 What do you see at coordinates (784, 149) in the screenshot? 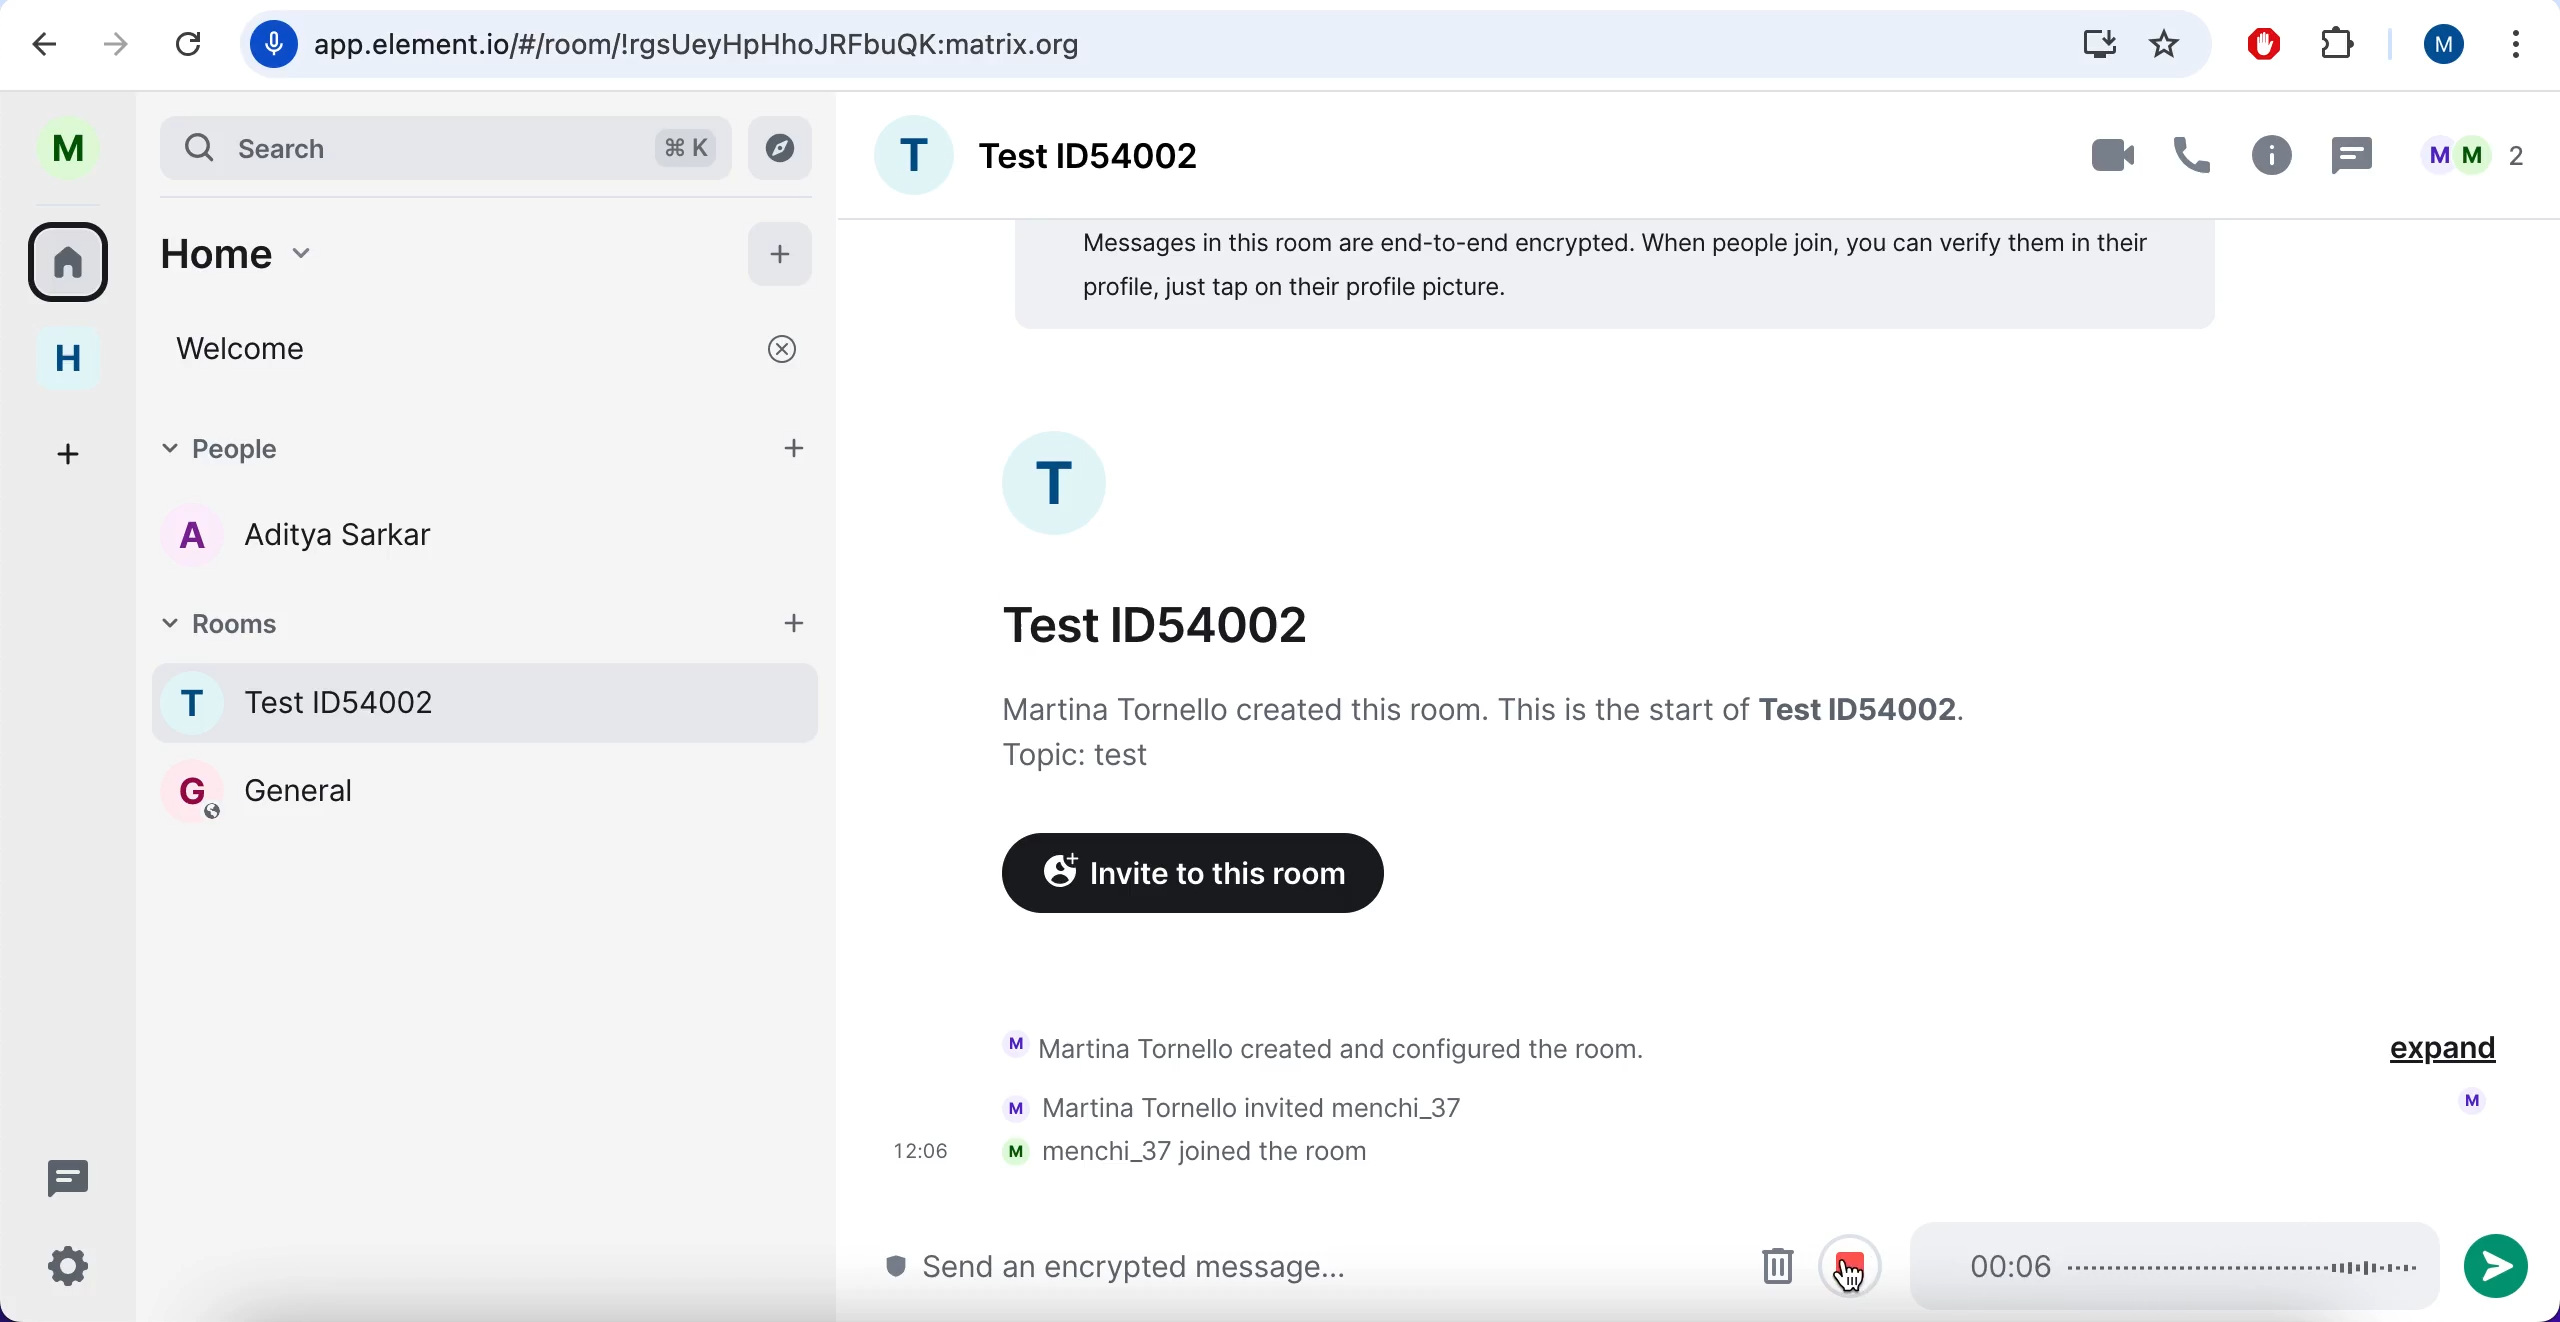
I see `explore rooms` at bounding box center [784, 149].